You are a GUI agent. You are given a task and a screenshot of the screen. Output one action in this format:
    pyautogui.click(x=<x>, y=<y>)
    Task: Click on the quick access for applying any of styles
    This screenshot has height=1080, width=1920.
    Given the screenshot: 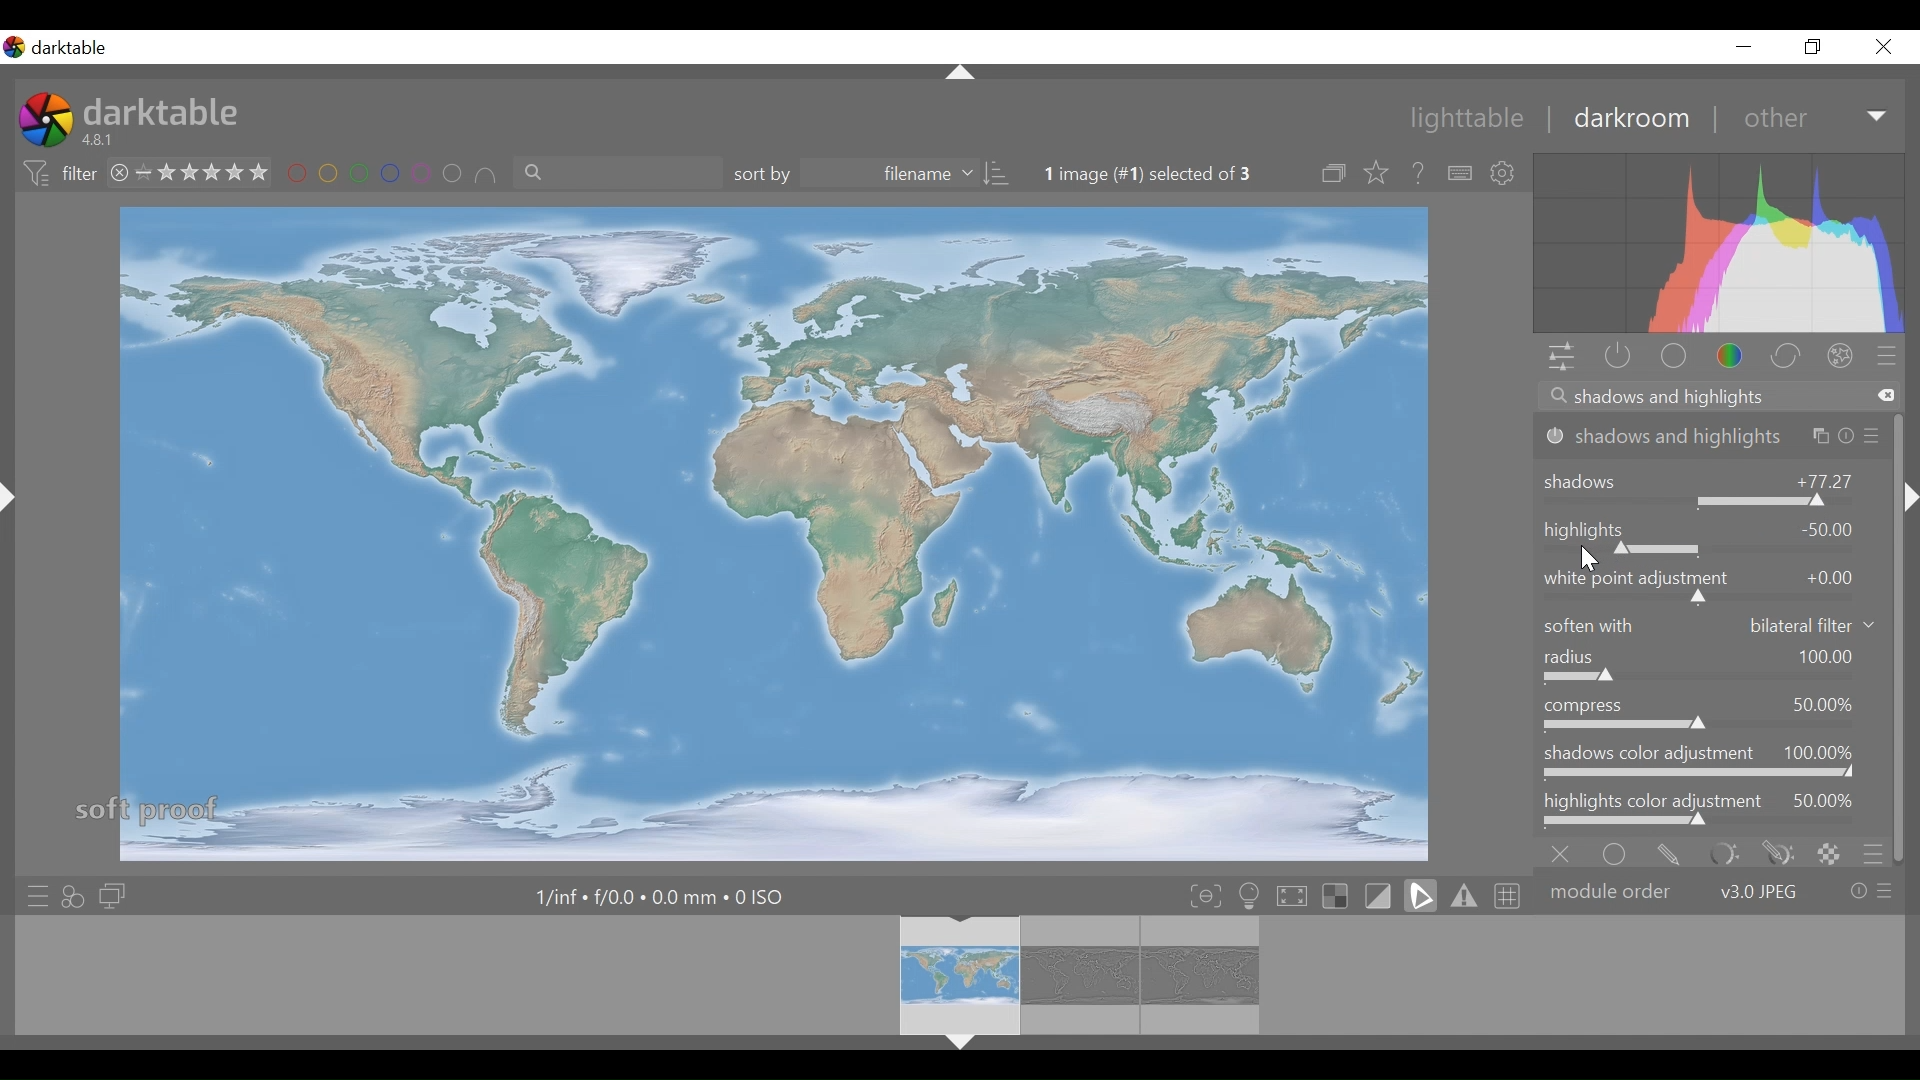 What is the action you would take?
    pyautogui.click(x=76, y=895)
    